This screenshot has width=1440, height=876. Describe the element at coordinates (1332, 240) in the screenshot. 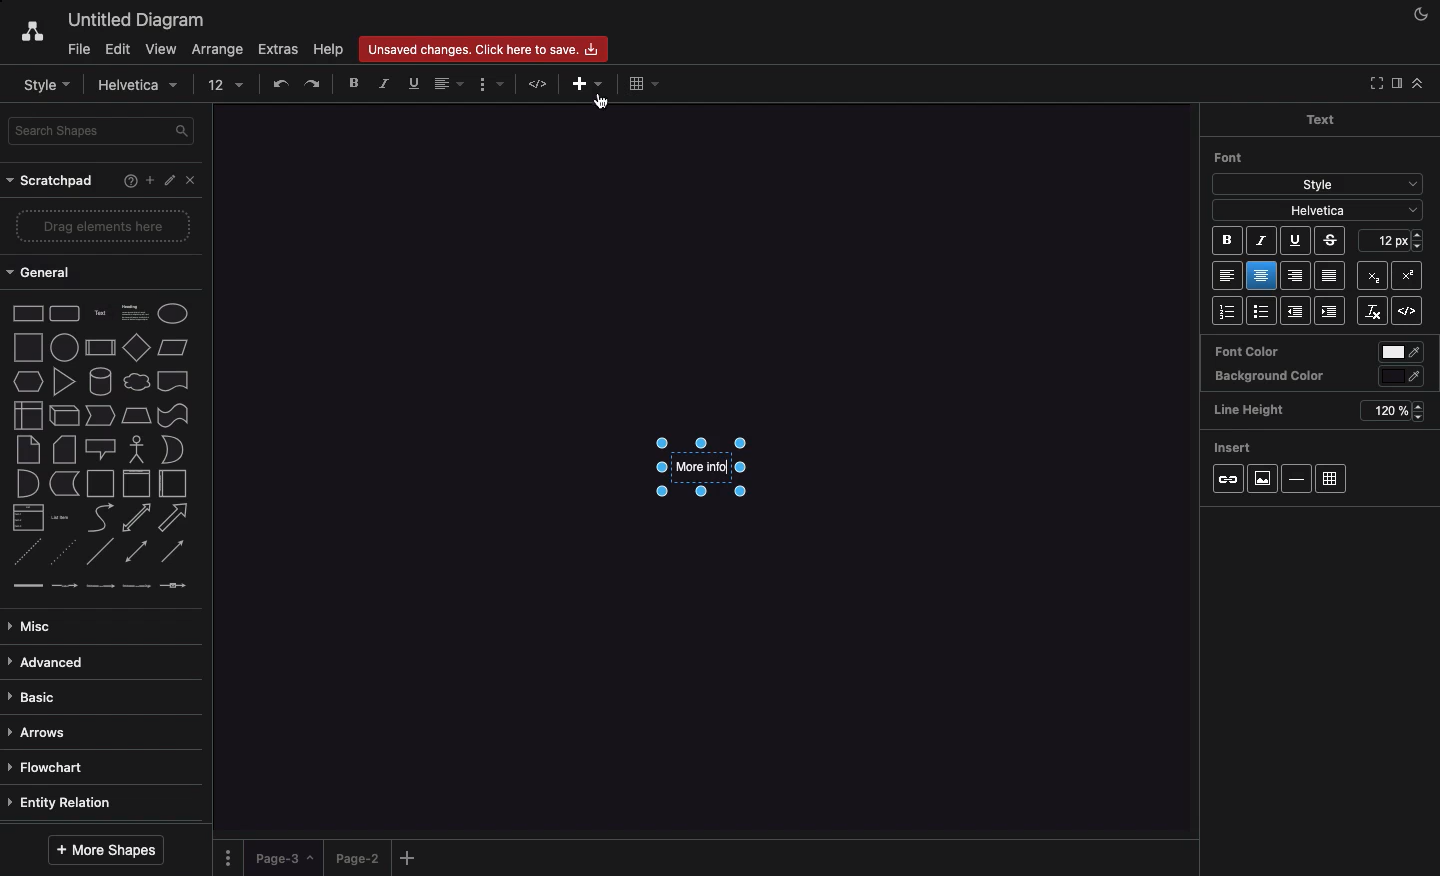

I see `Strikethrough` at that location.